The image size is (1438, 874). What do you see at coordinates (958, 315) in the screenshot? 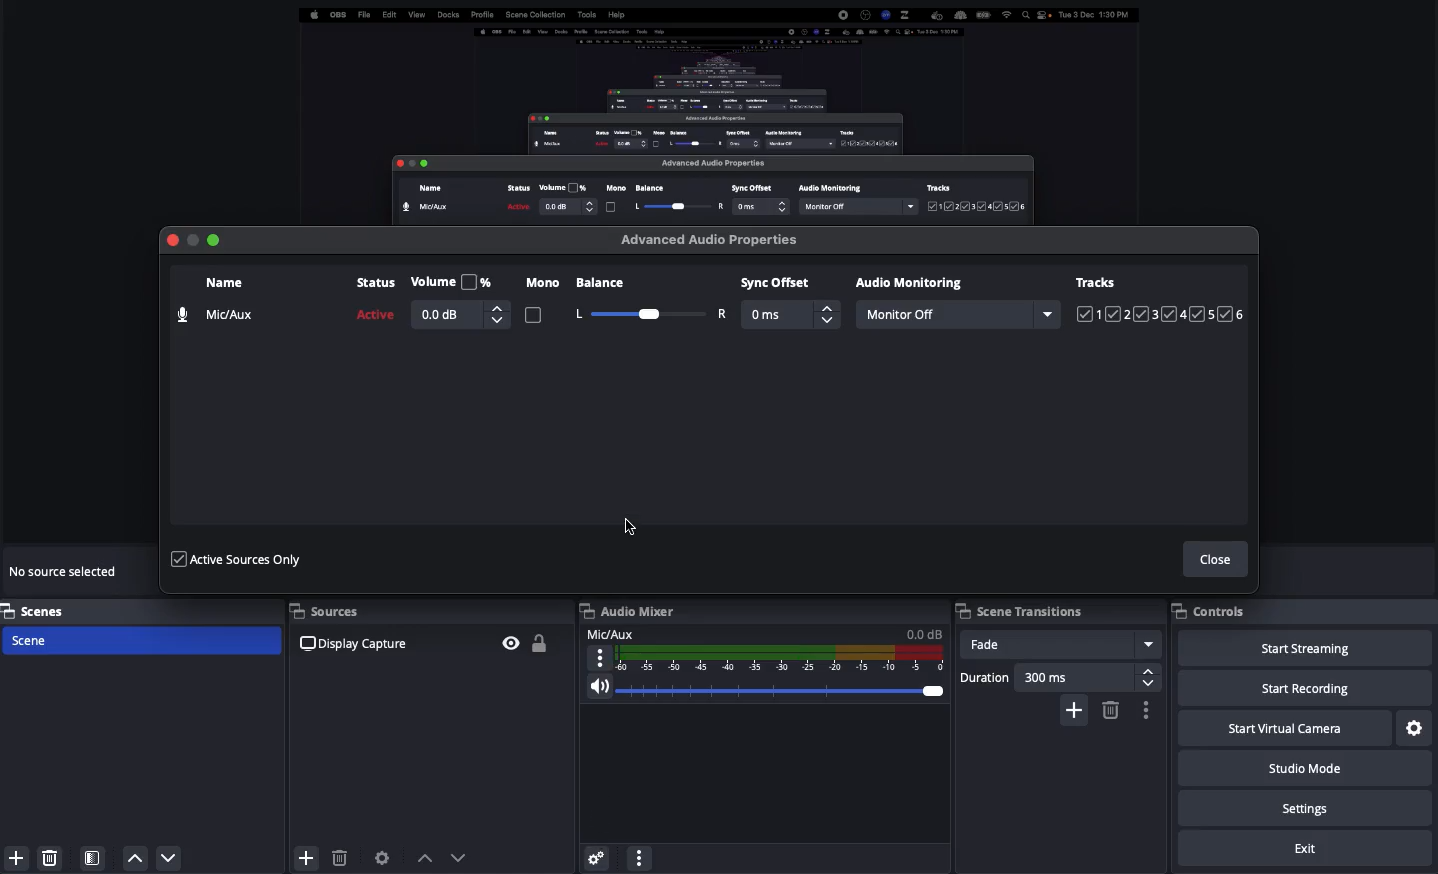
I see `Monitor off` at bounding box center [958, 315].